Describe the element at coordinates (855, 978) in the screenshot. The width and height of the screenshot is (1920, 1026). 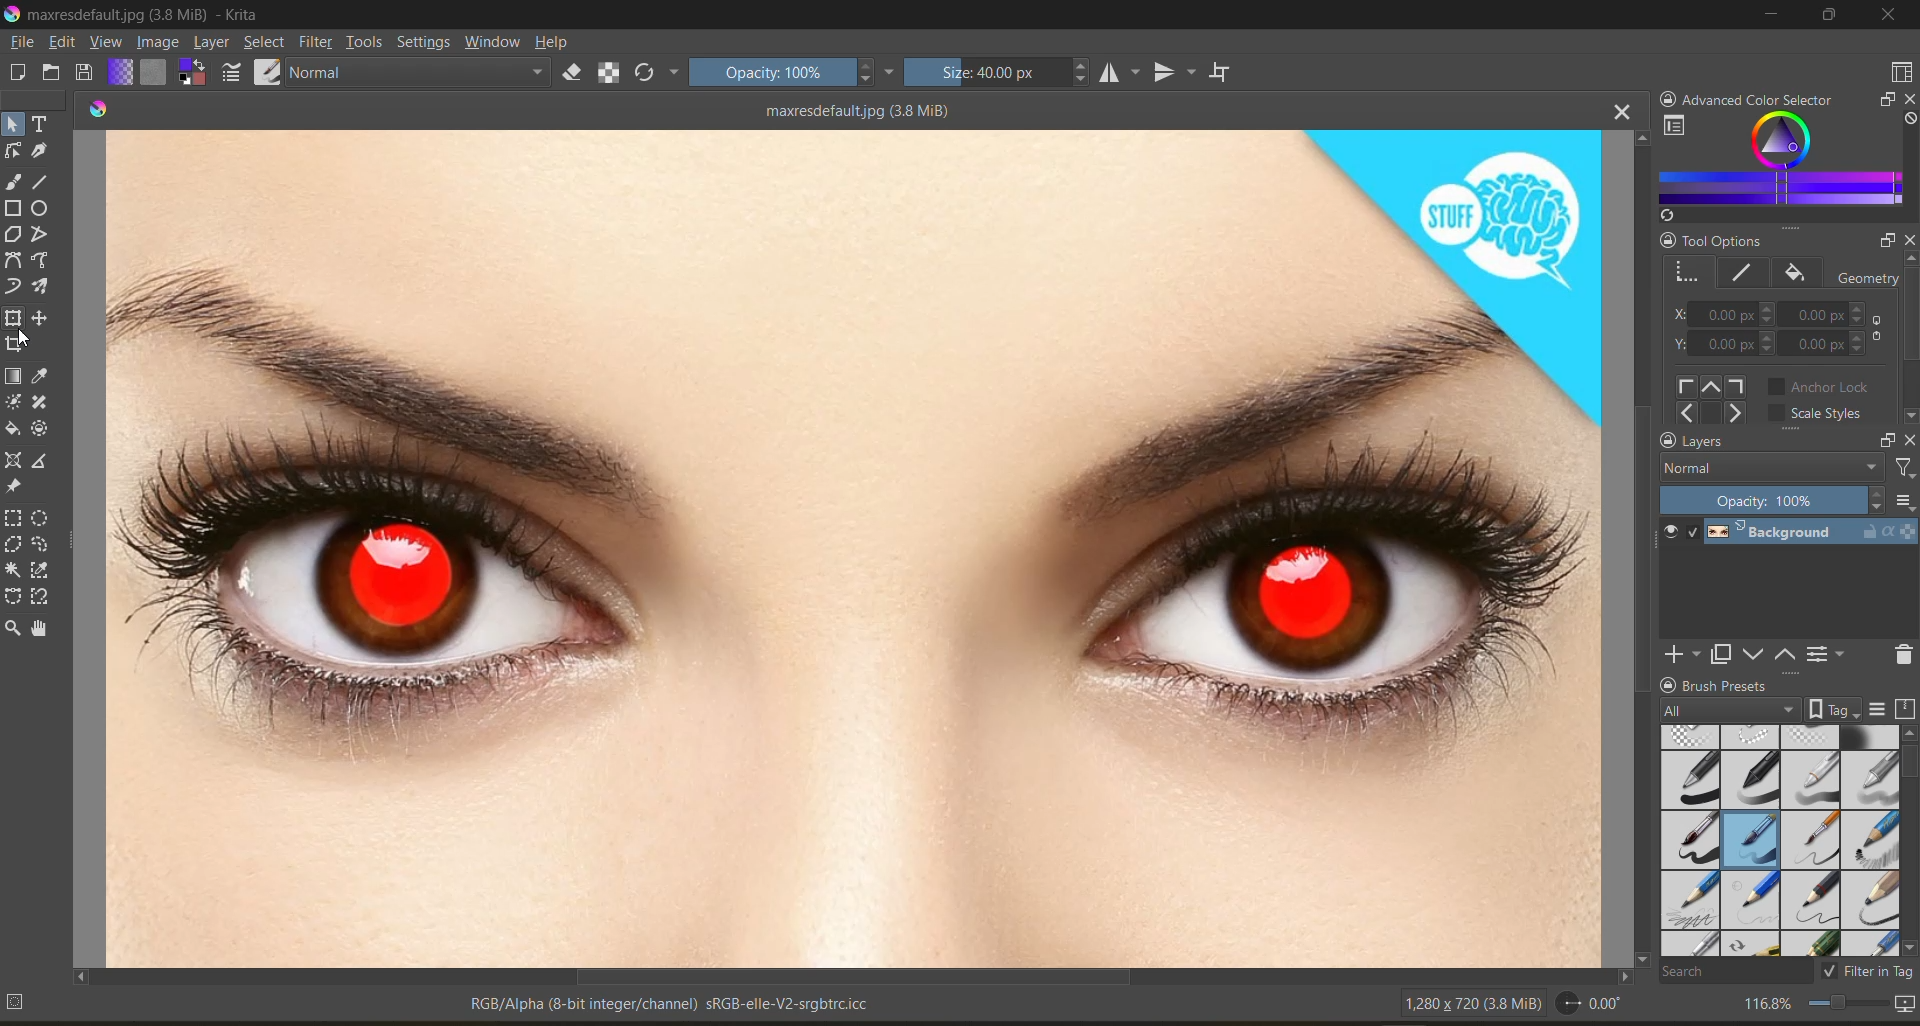
I see `horizontal scroll bar` at that location.